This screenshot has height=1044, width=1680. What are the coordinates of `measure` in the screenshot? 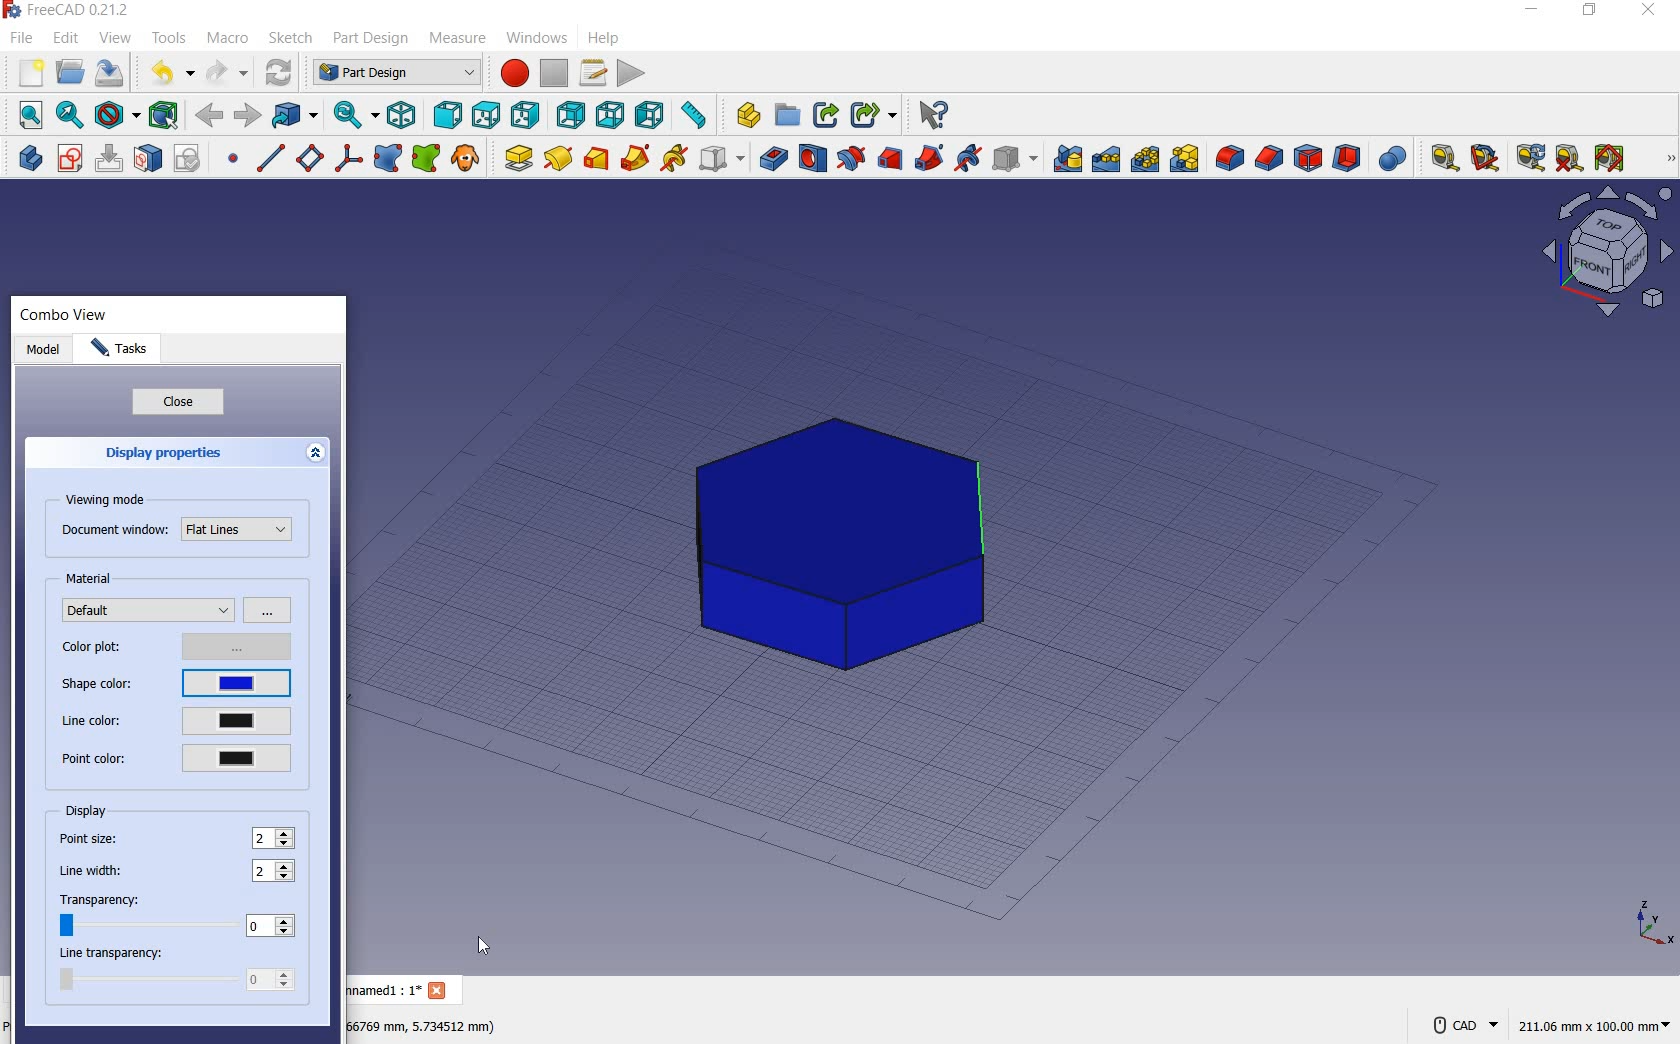 It's located at (459, 37).